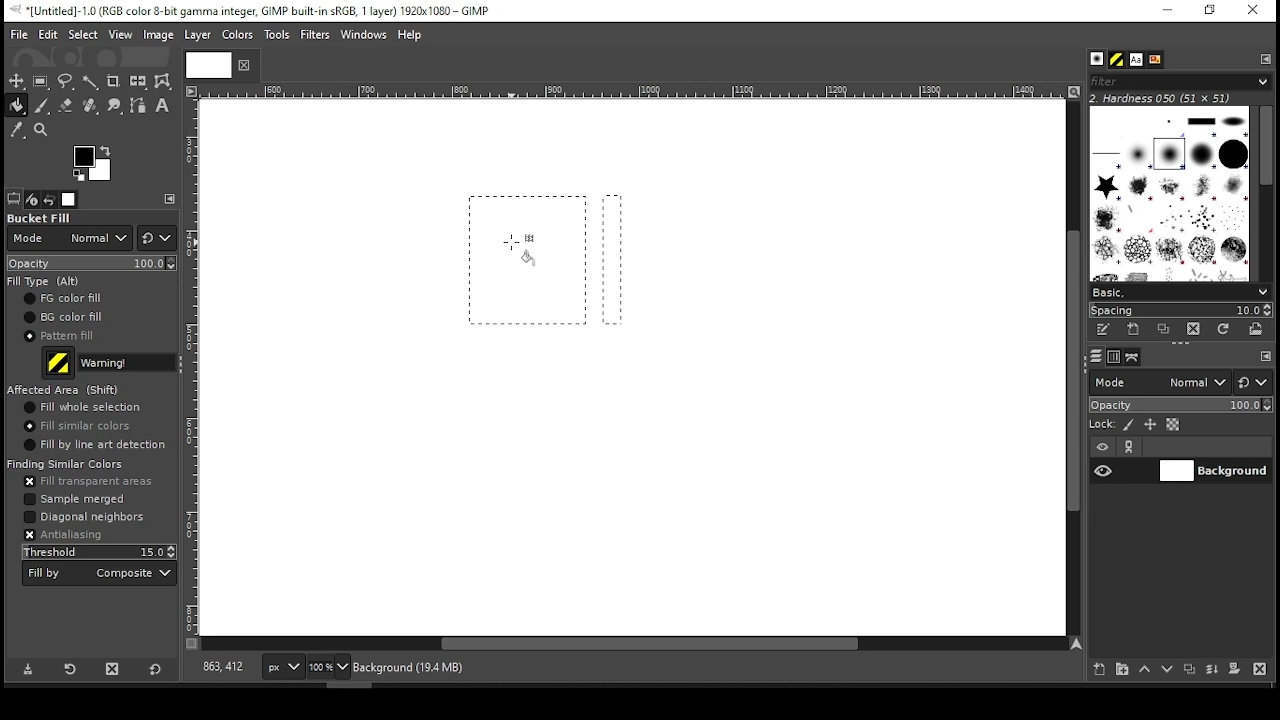 This screenshot has width=1280, height=720. I want to click on background fill color, so click(63, 318).